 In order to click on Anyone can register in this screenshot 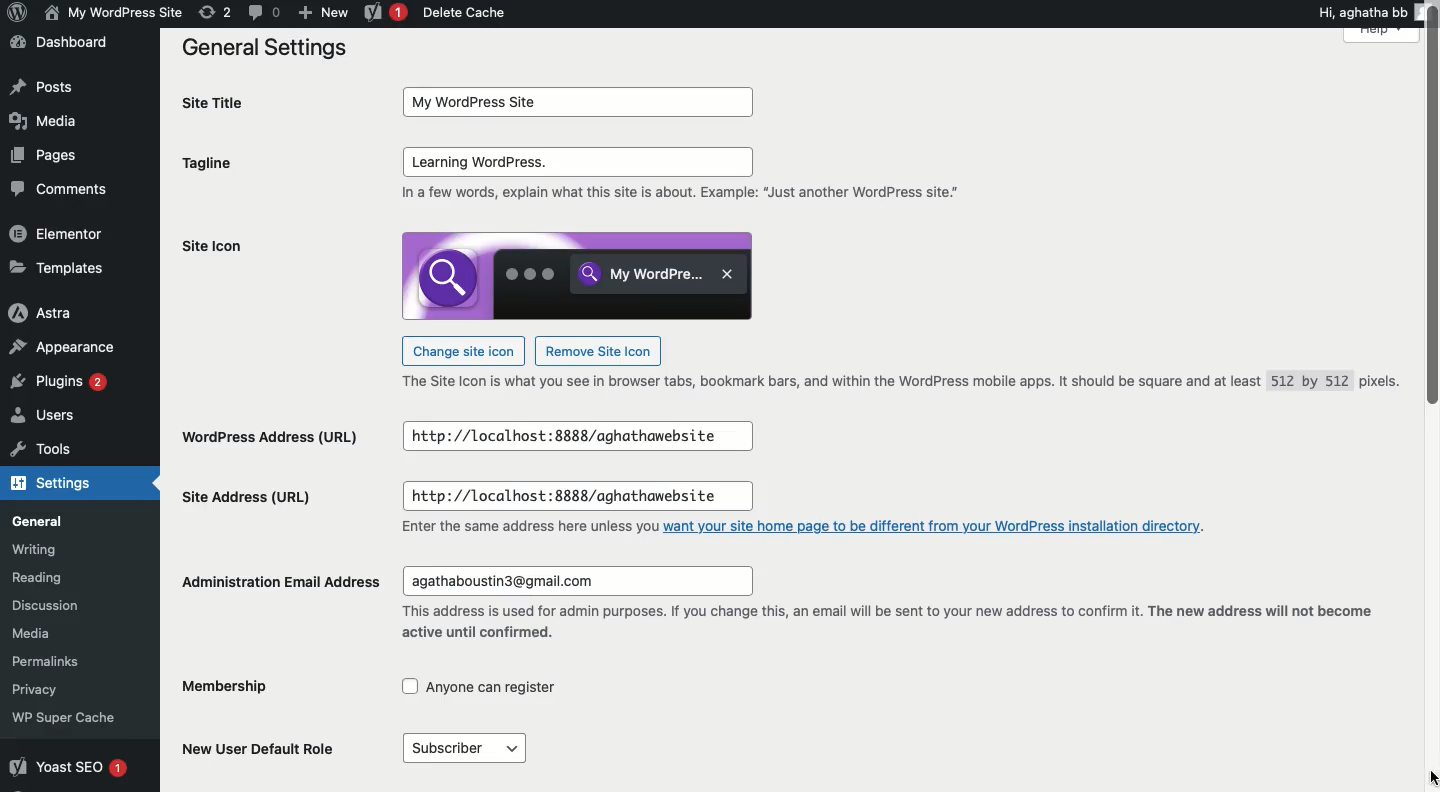, I will do `click(492, 687)`.